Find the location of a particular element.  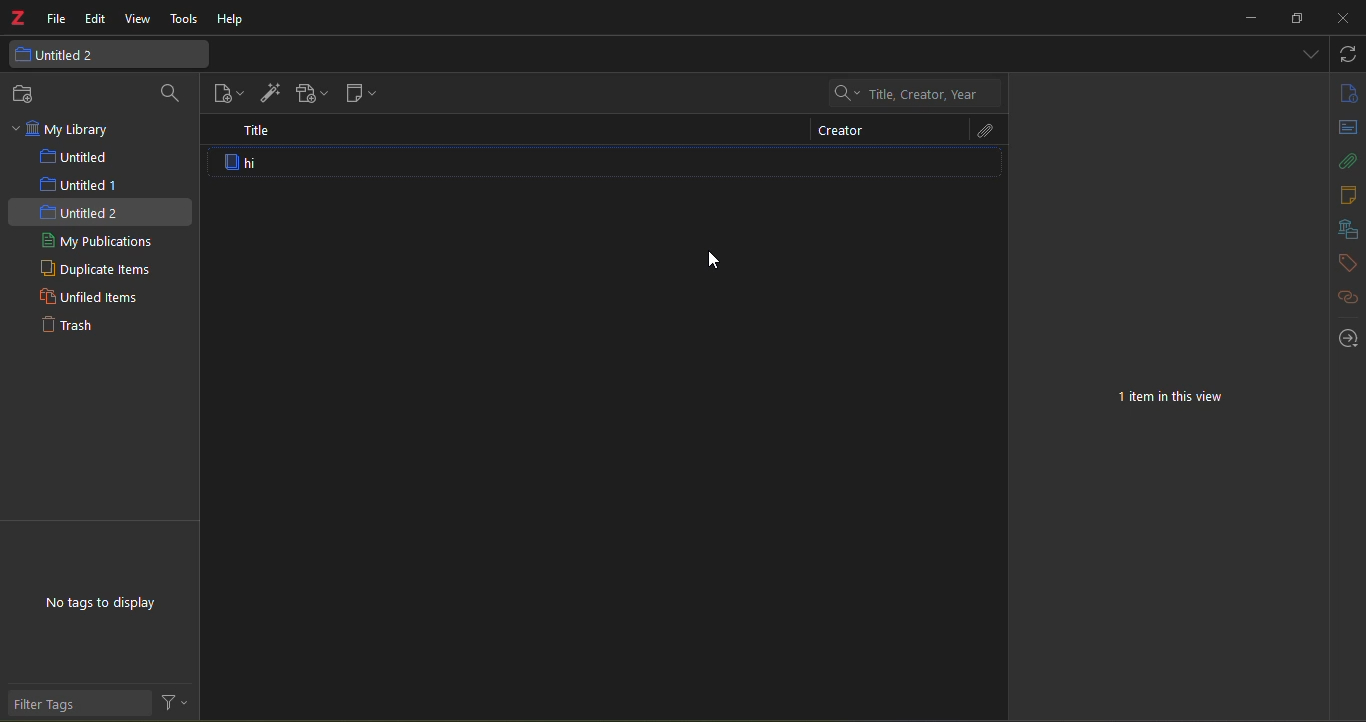

untitled 2 is located at coordinates (104, 55).